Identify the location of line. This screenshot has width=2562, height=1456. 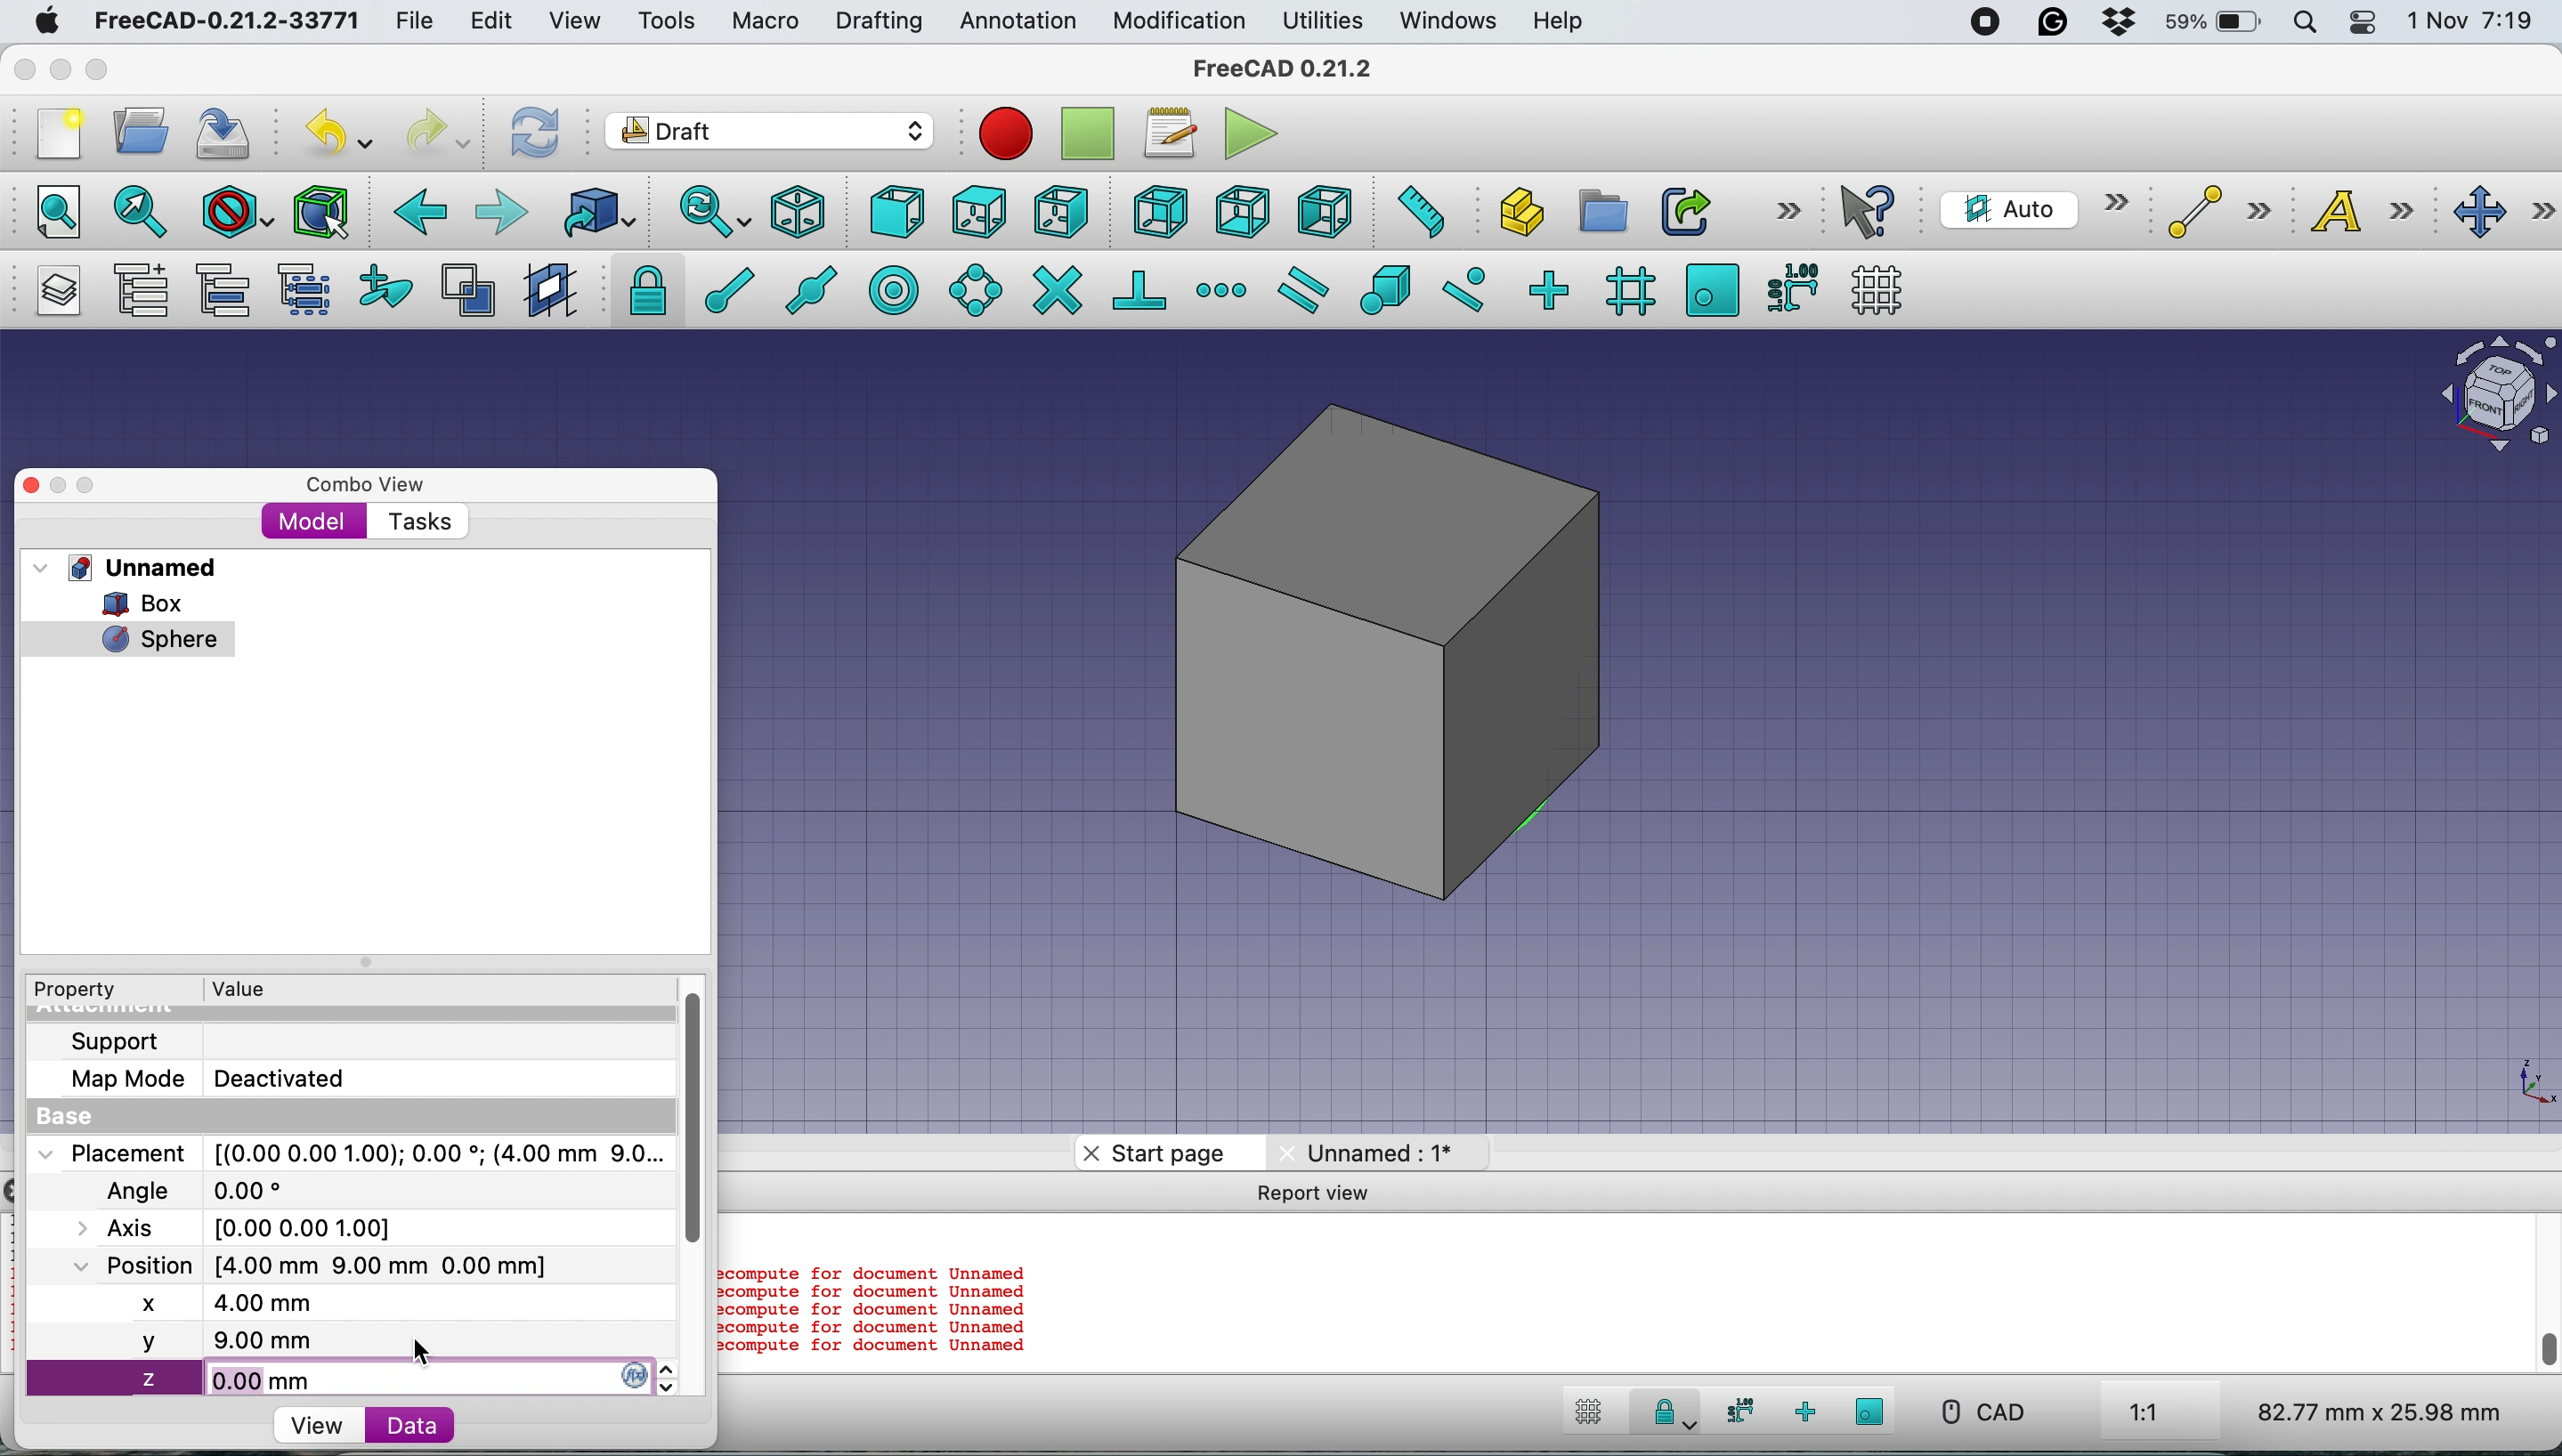
(2213, 212).